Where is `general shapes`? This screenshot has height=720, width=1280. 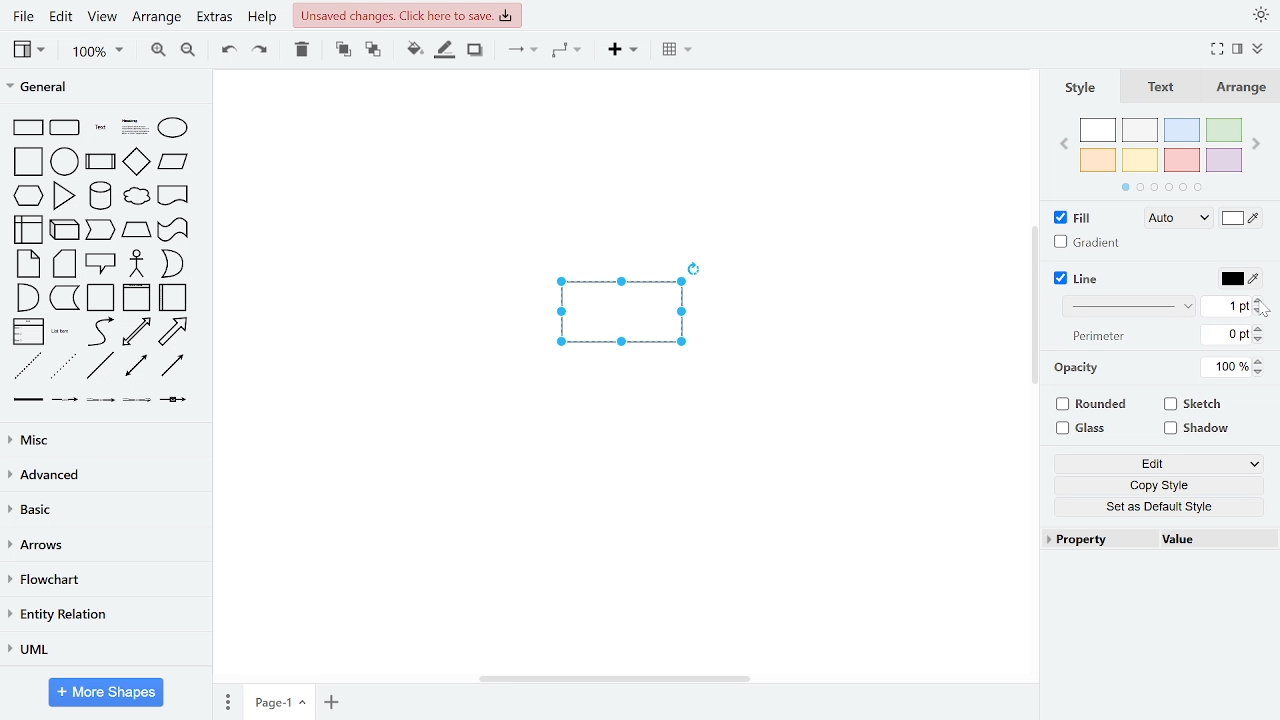
general shapes is located at coordinates (170, 162).